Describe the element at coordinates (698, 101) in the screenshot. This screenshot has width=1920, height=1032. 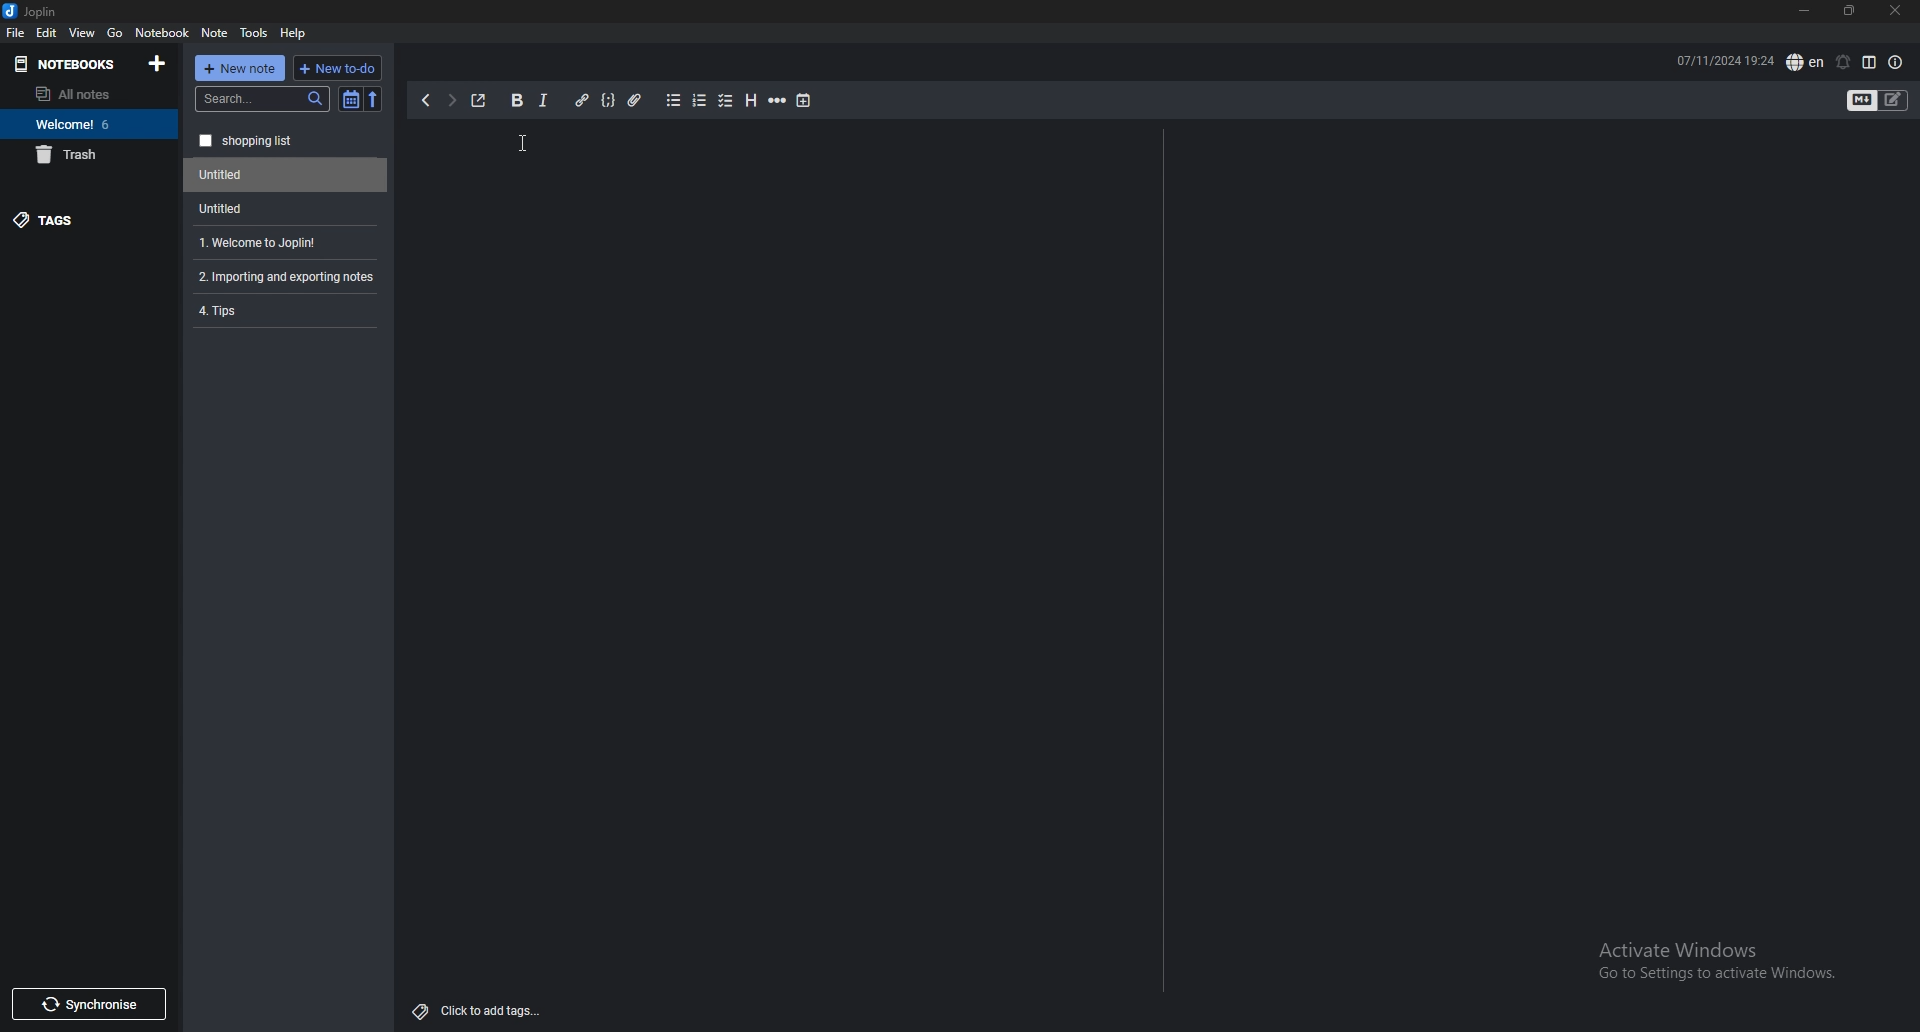
I see `numbered list` at that location.